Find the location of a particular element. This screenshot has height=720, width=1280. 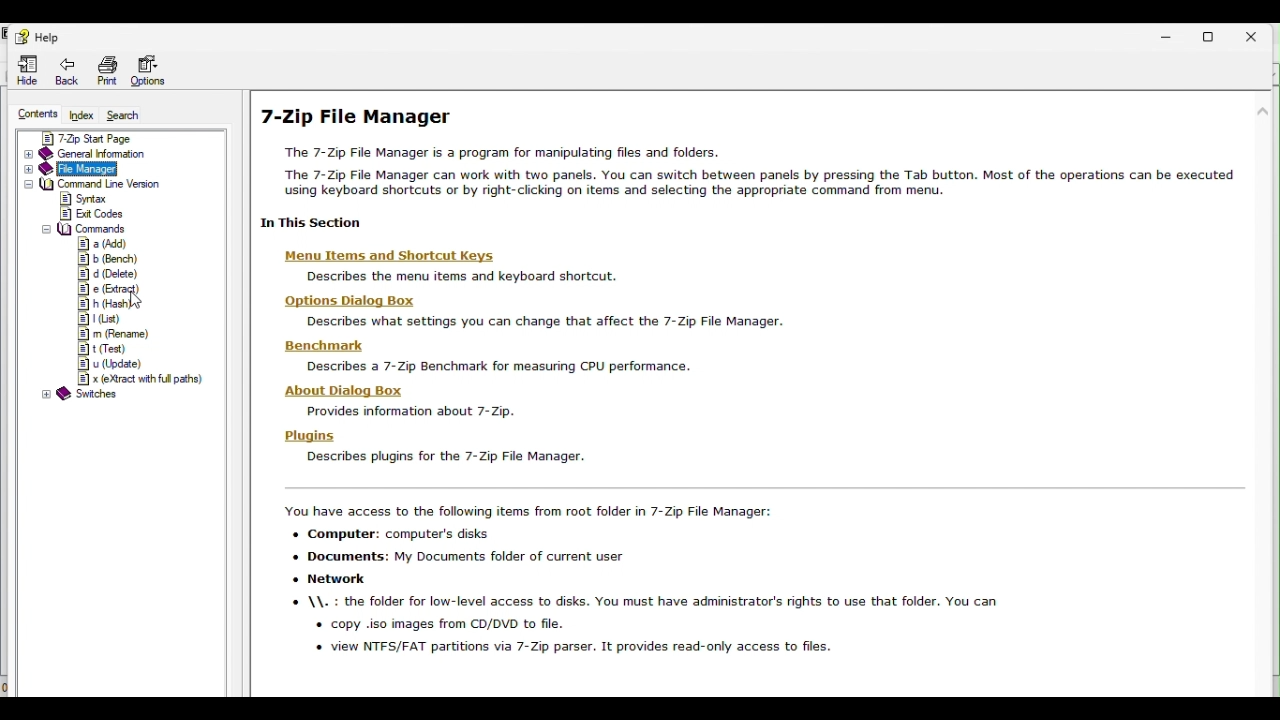

x( extract with full path) is located at coordinates (138, 379).